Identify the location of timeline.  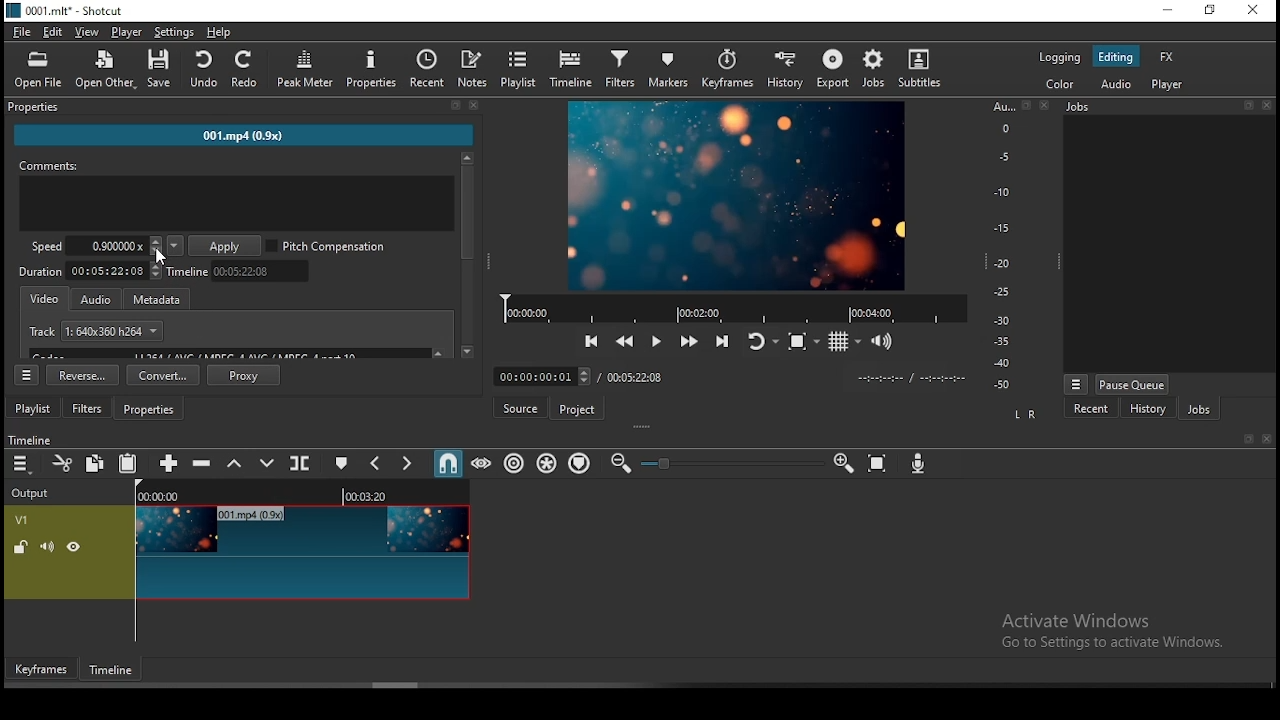
(299, 493).